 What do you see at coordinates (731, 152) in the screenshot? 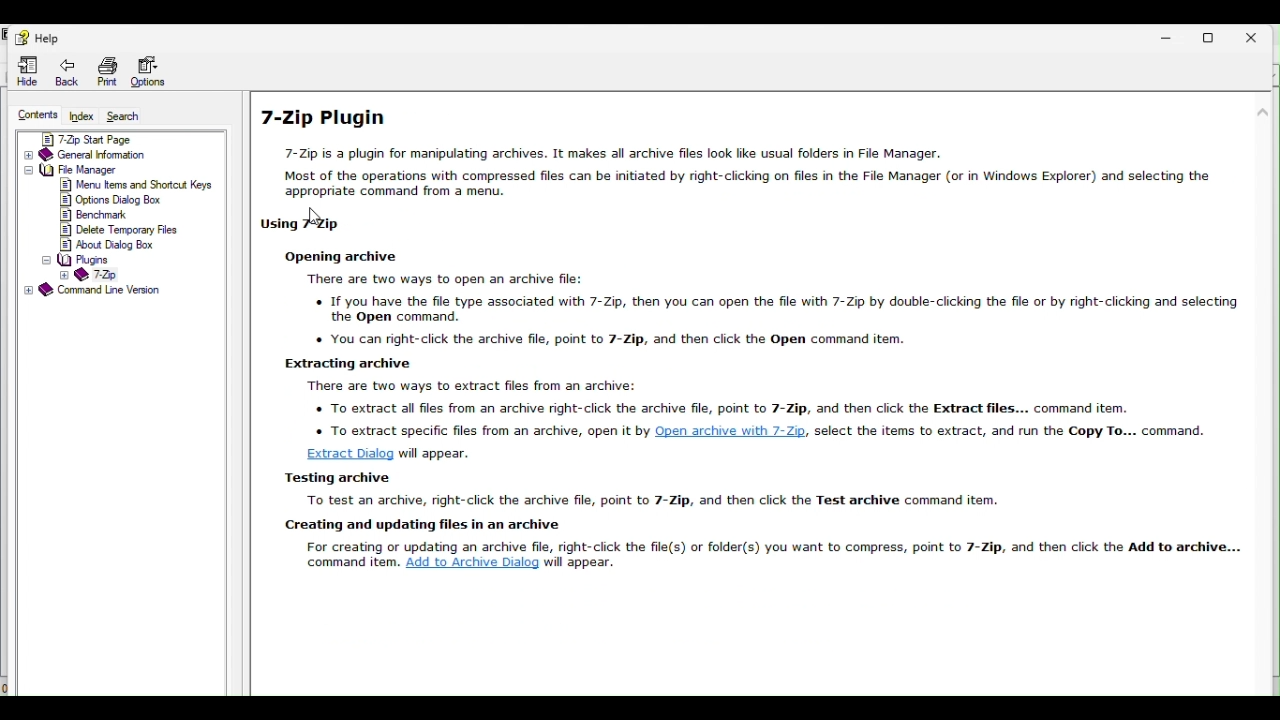
I see `7-Zip Plugin
7-Zip is a plugin for manipulating archives. It makes all archive files look lie usual folders in File Manager.
Most of the operations with compressed files can be initiated by right-clicking on files in the File Manager (or in Windows Explorer) and selecting the
appropriate command from a men.` at bounding box center [731, 152].